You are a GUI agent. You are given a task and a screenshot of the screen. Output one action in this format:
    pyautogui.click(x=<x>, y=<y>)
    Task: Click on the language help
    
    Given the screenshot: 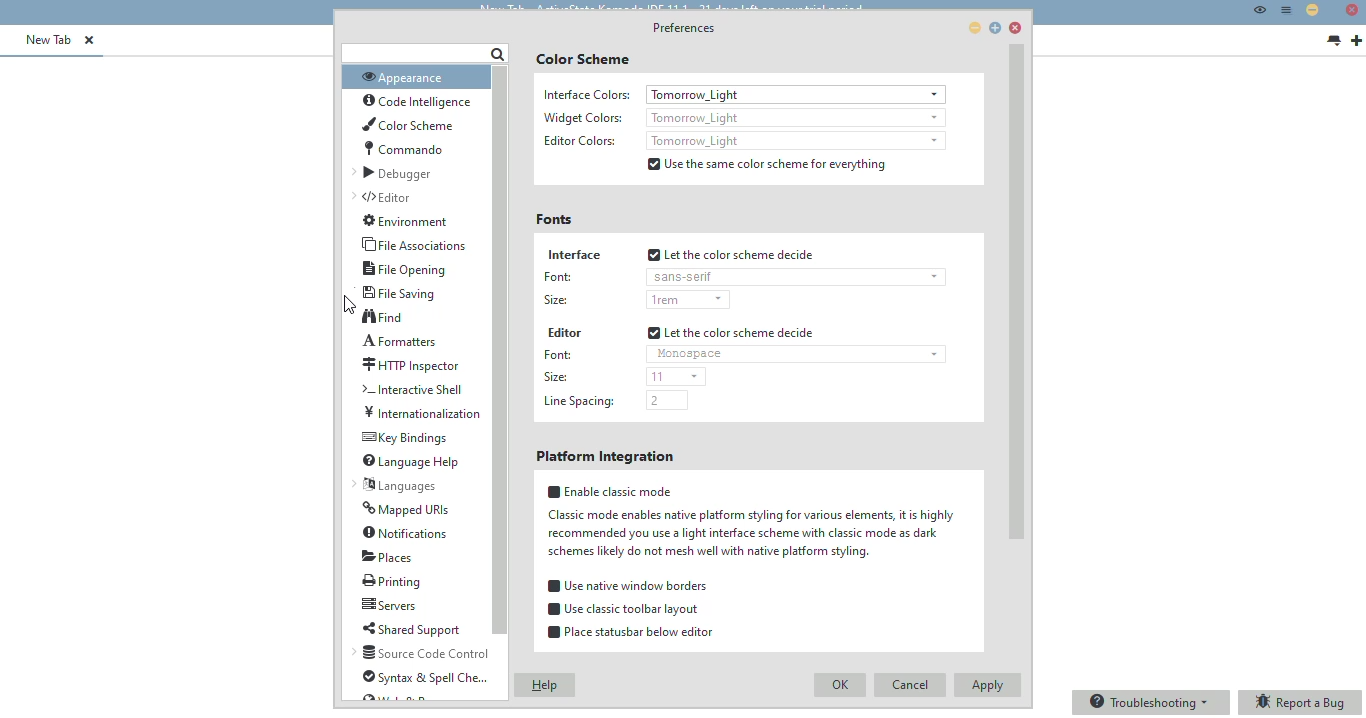 What is the action you would take?
    pyautogui.click(x=409, y=462)
    